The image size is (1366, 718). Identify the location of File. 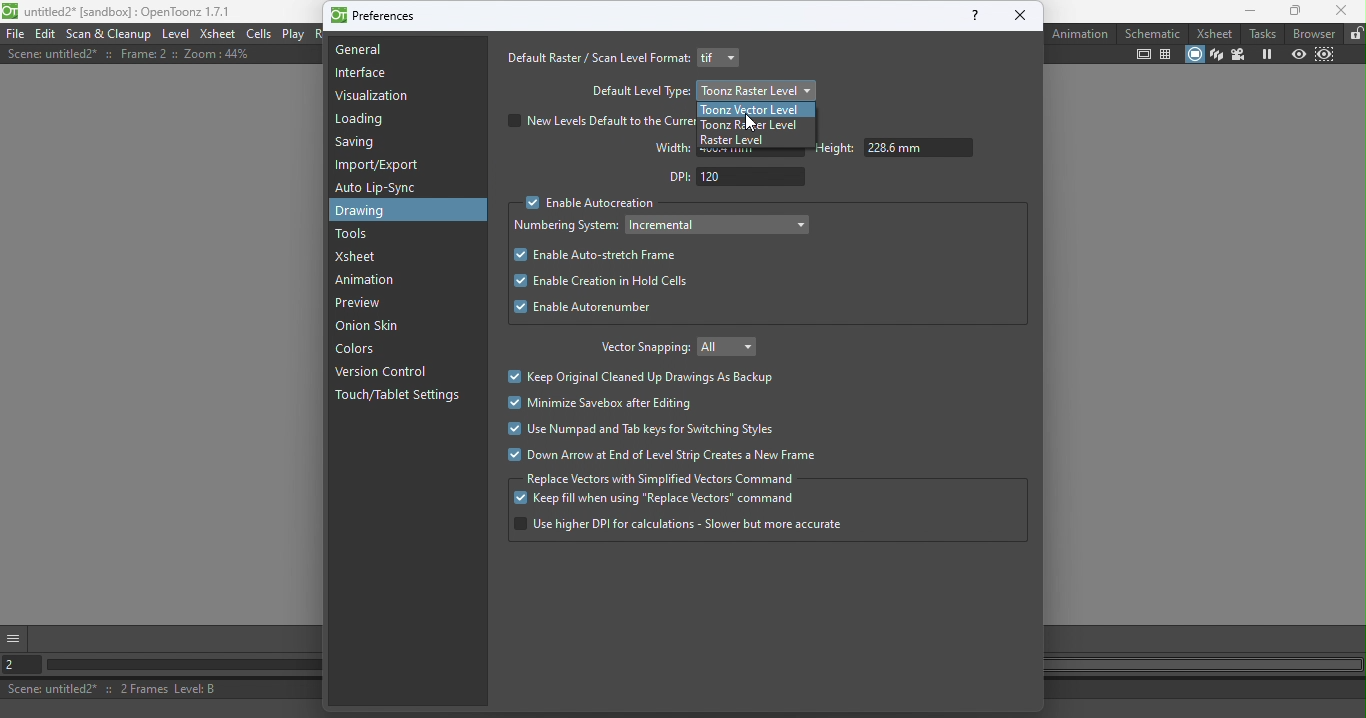
(15, 33).